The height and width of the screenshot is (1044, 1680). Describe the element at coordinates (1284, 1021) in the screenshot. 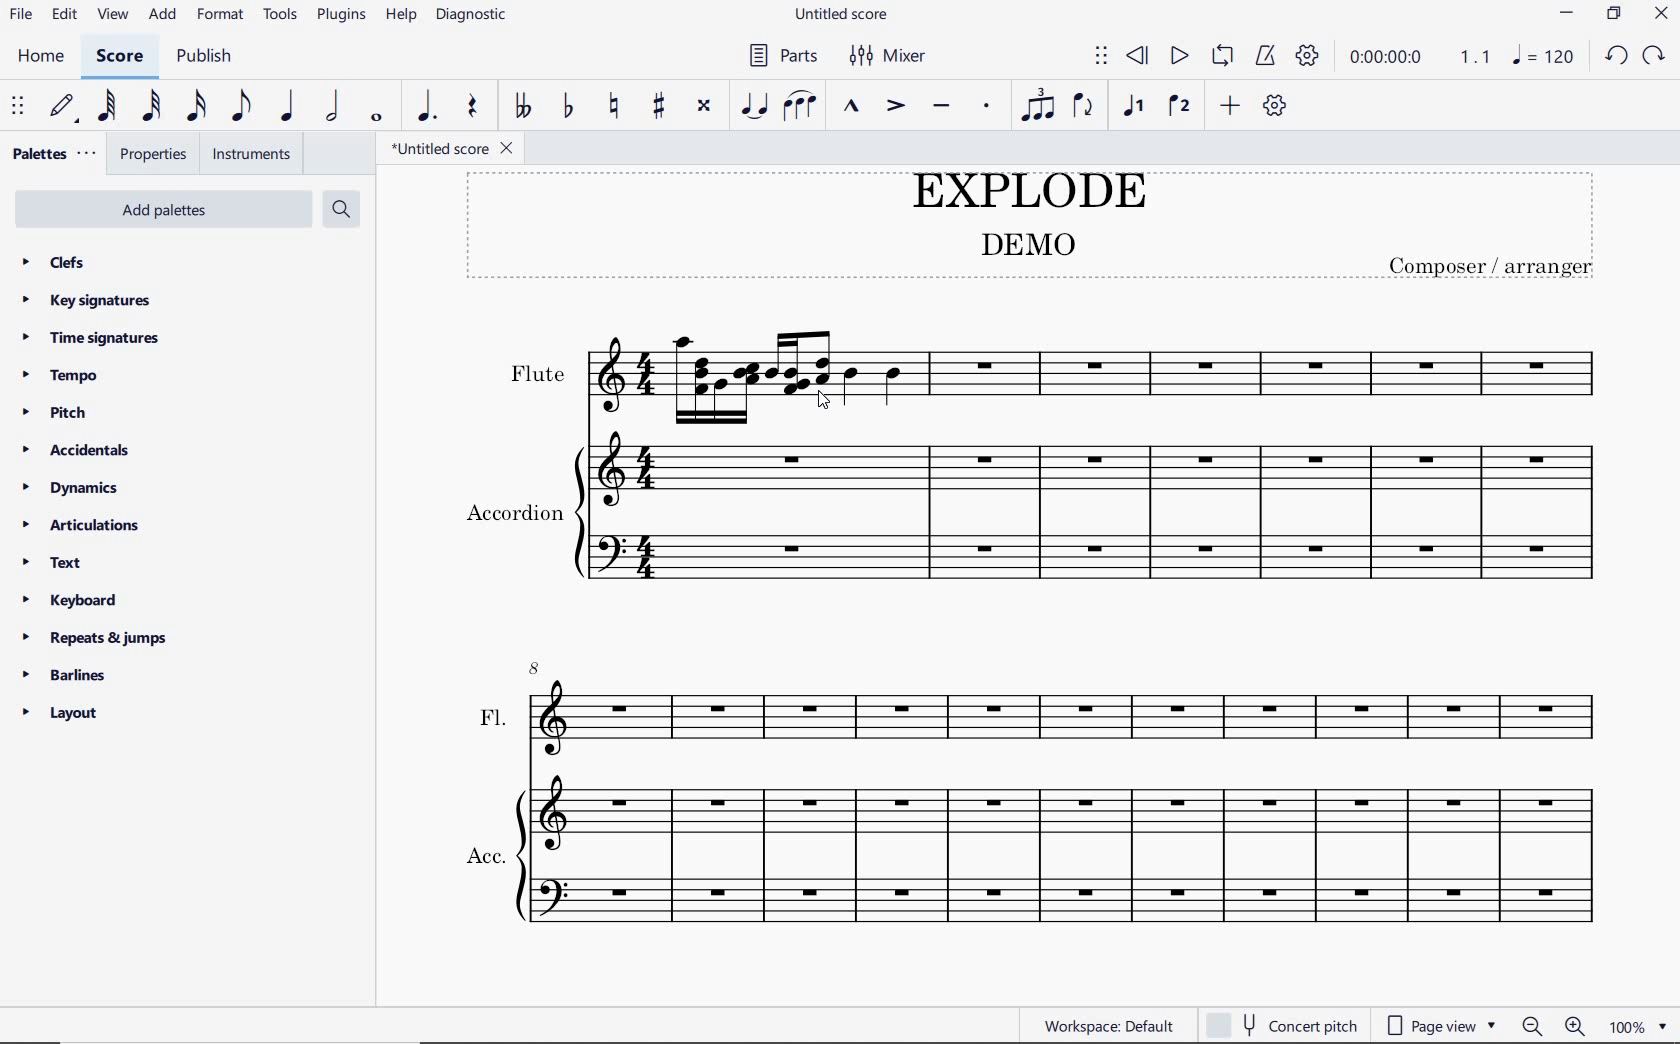

I see `concert pitch` at that location.